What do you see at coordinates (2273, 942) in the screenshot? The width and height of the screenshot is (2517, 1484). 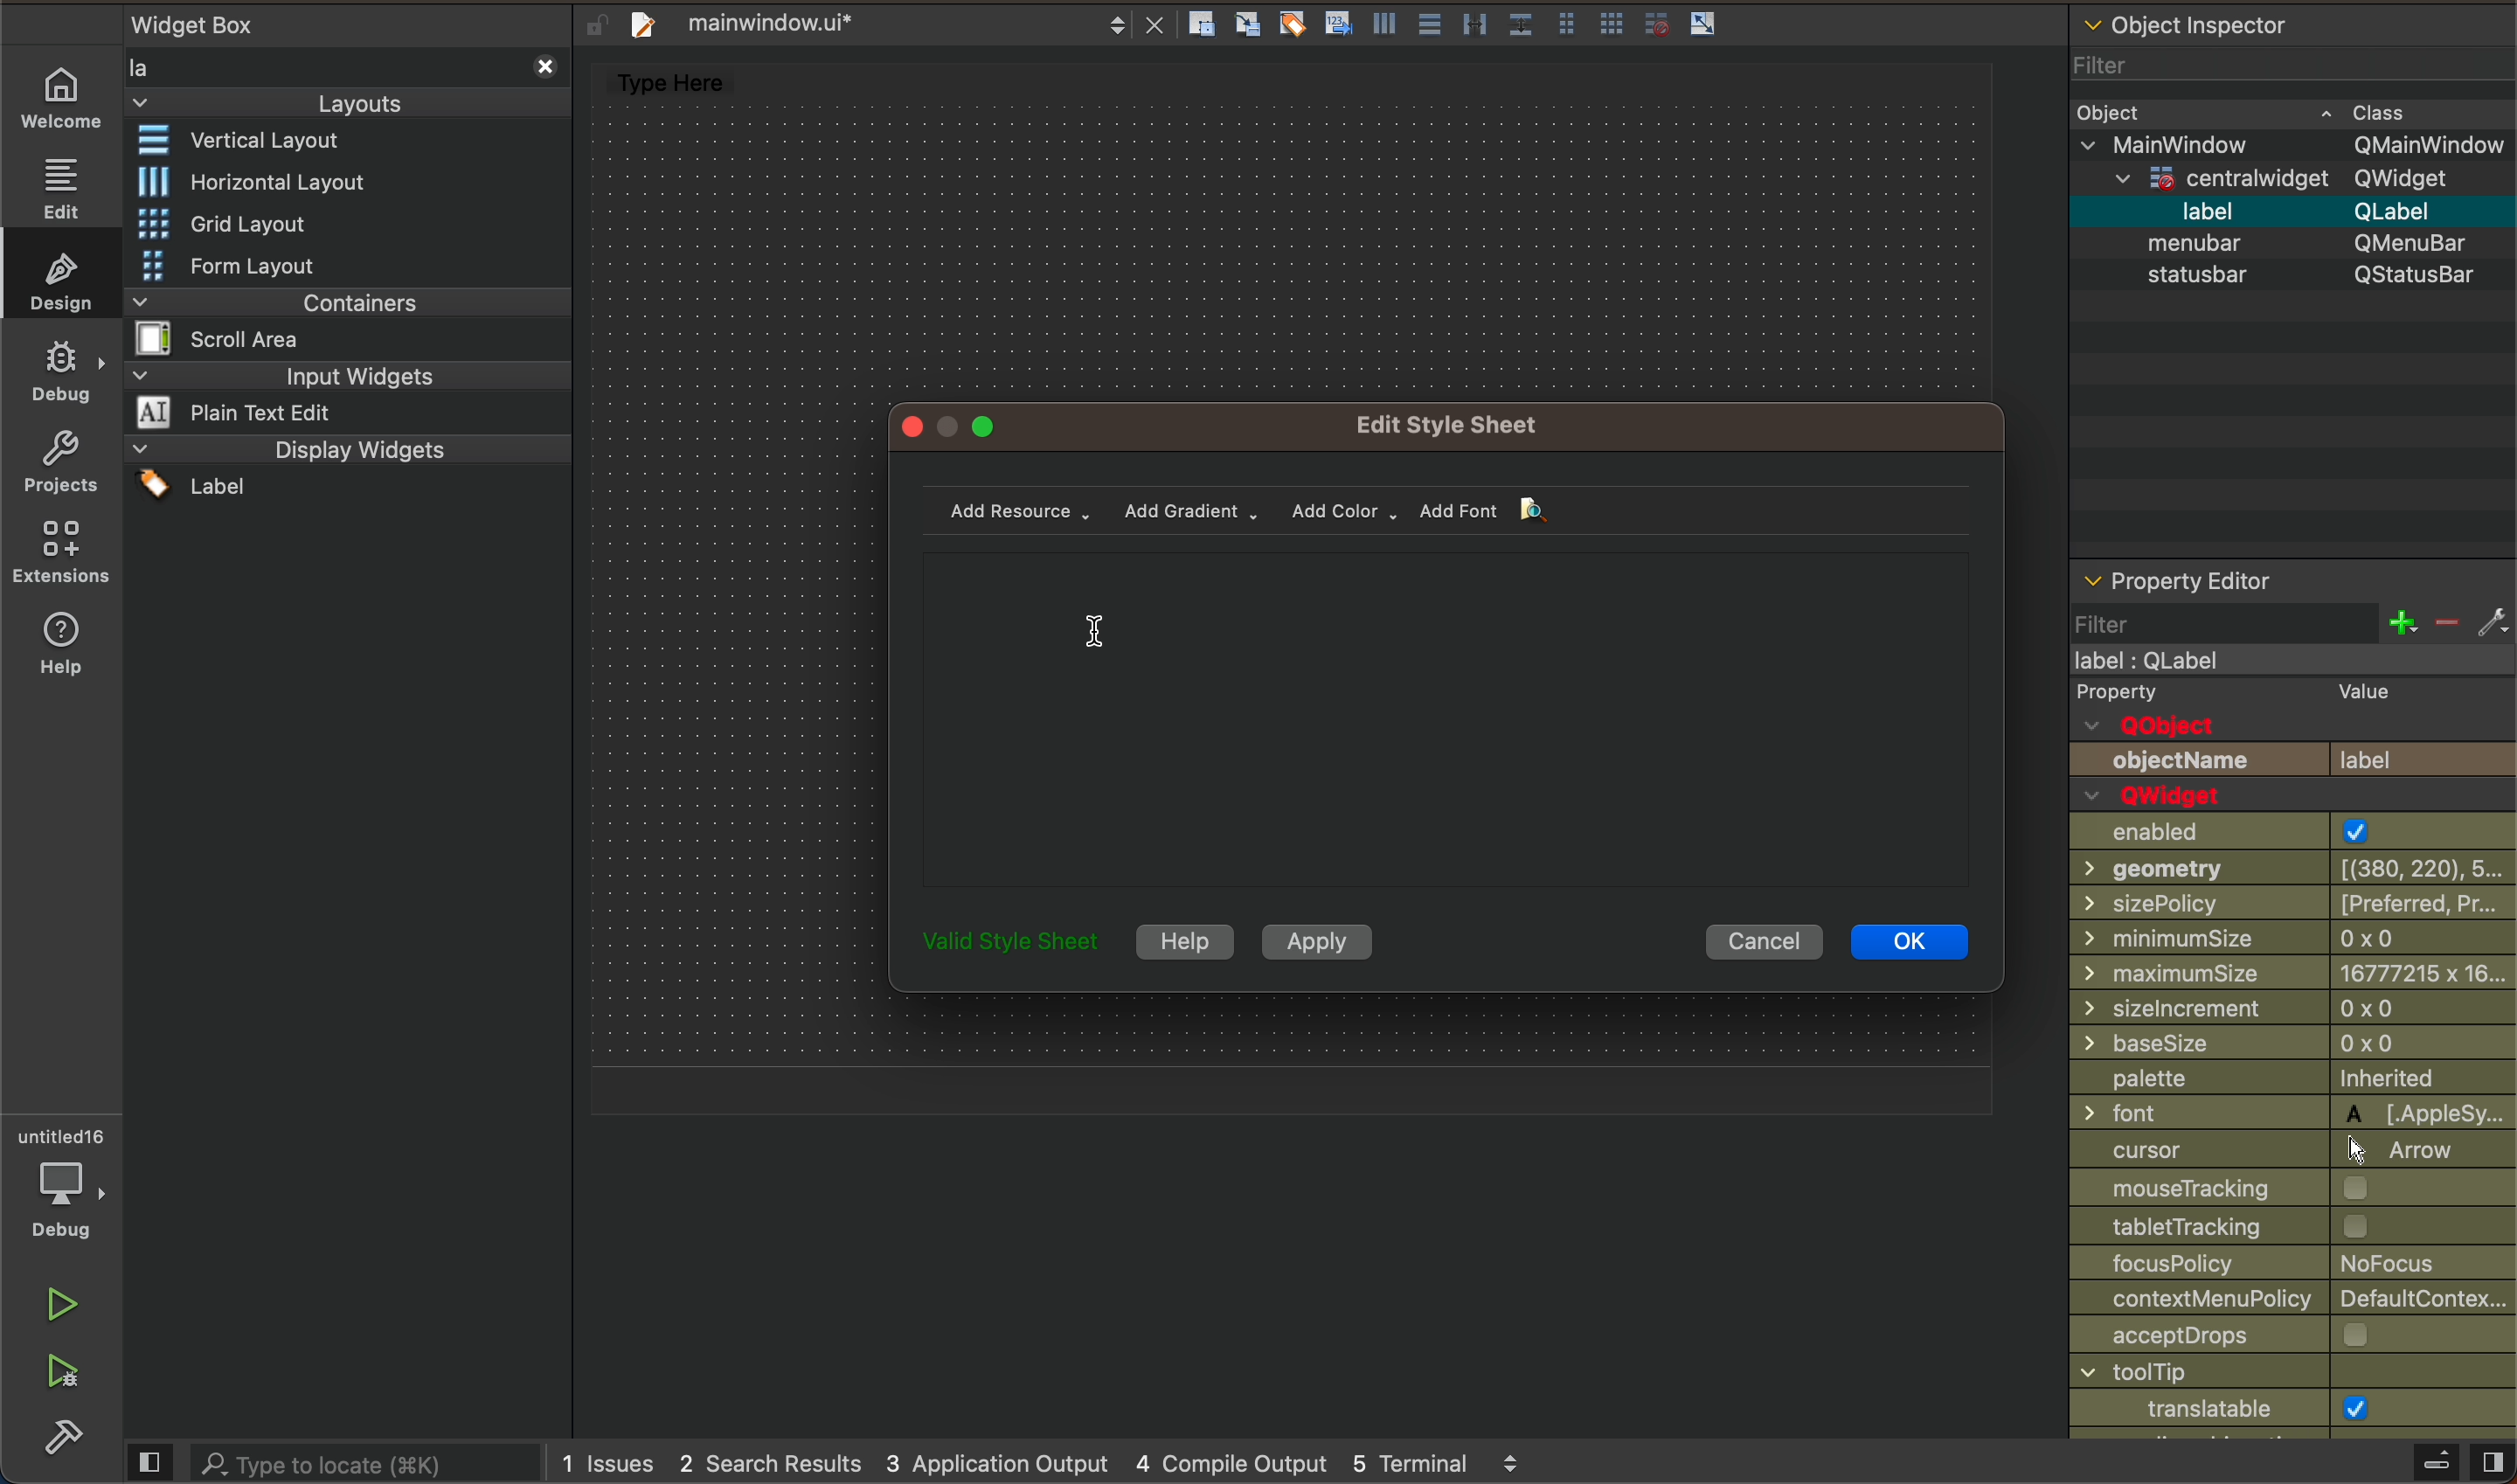 I see `size` at bounding box center [2273, 942].